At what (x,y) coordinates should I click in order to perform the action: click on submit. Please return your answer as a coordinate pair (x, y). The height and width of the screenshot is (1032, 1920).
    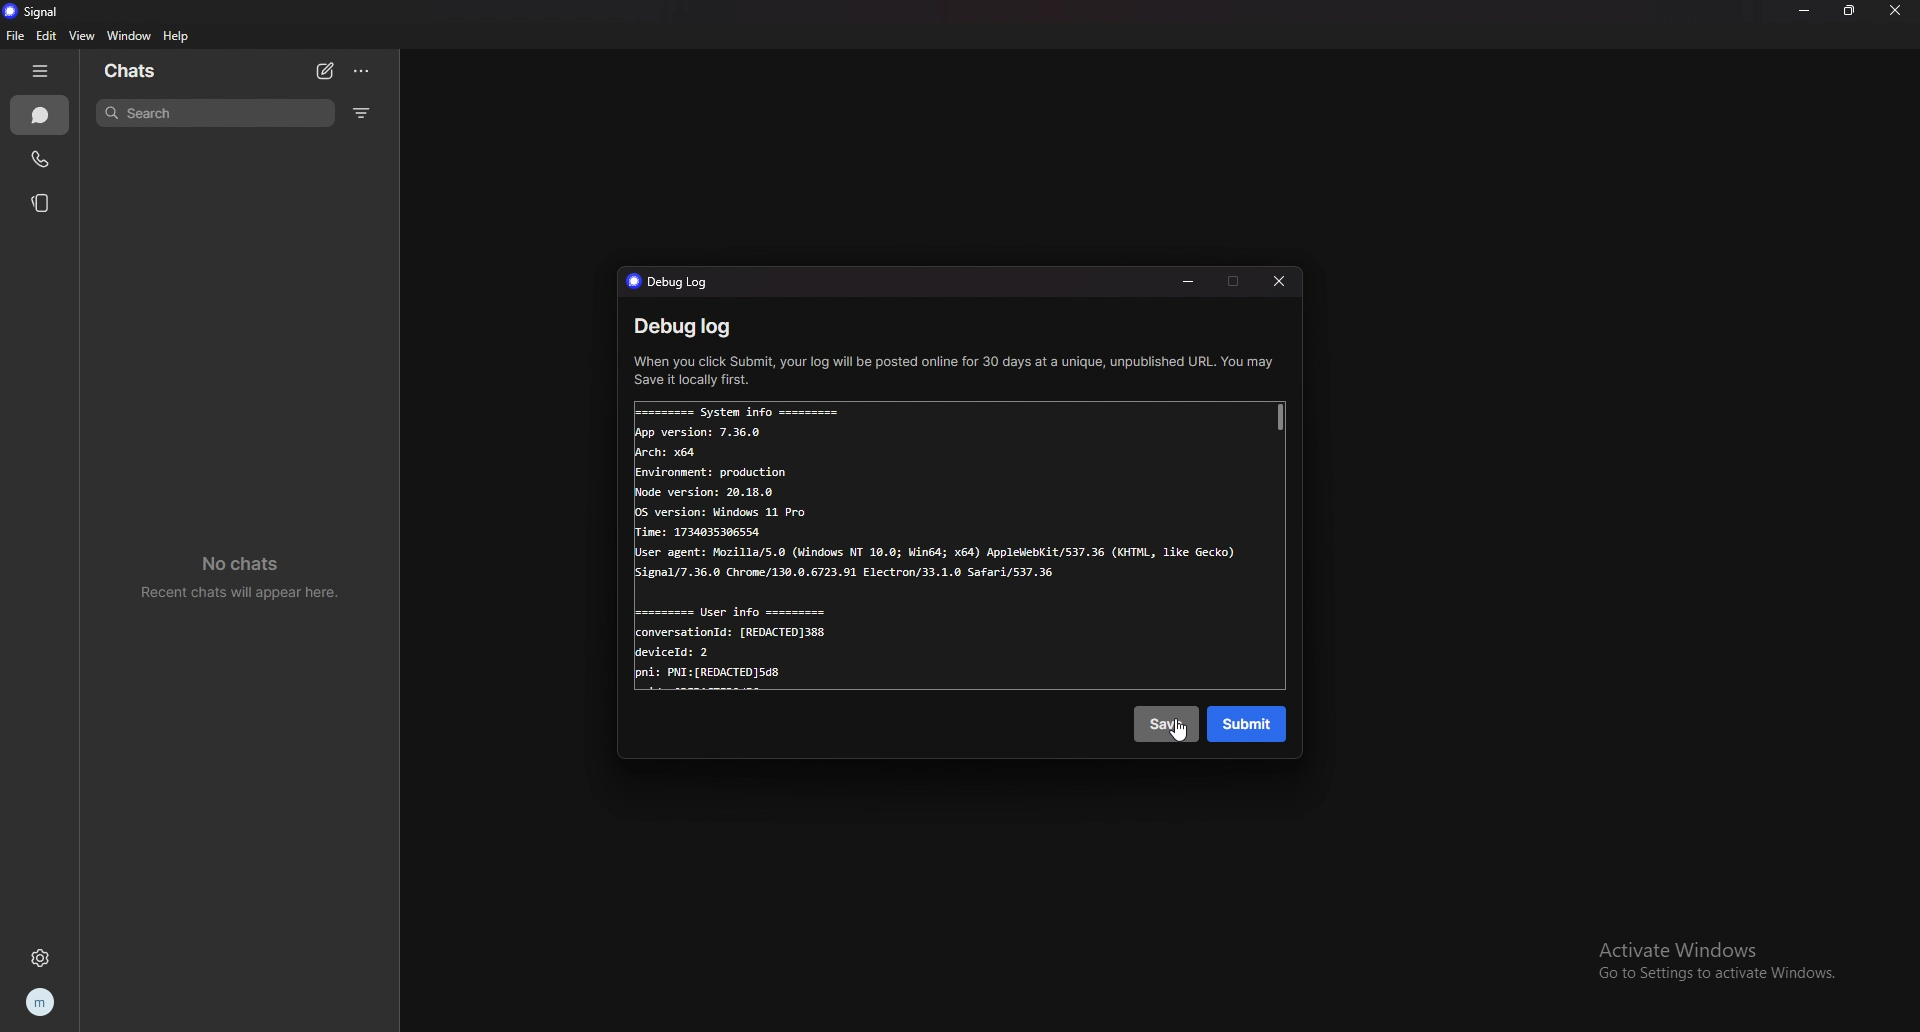
    Looking at the image, I should click on (1249, 725).